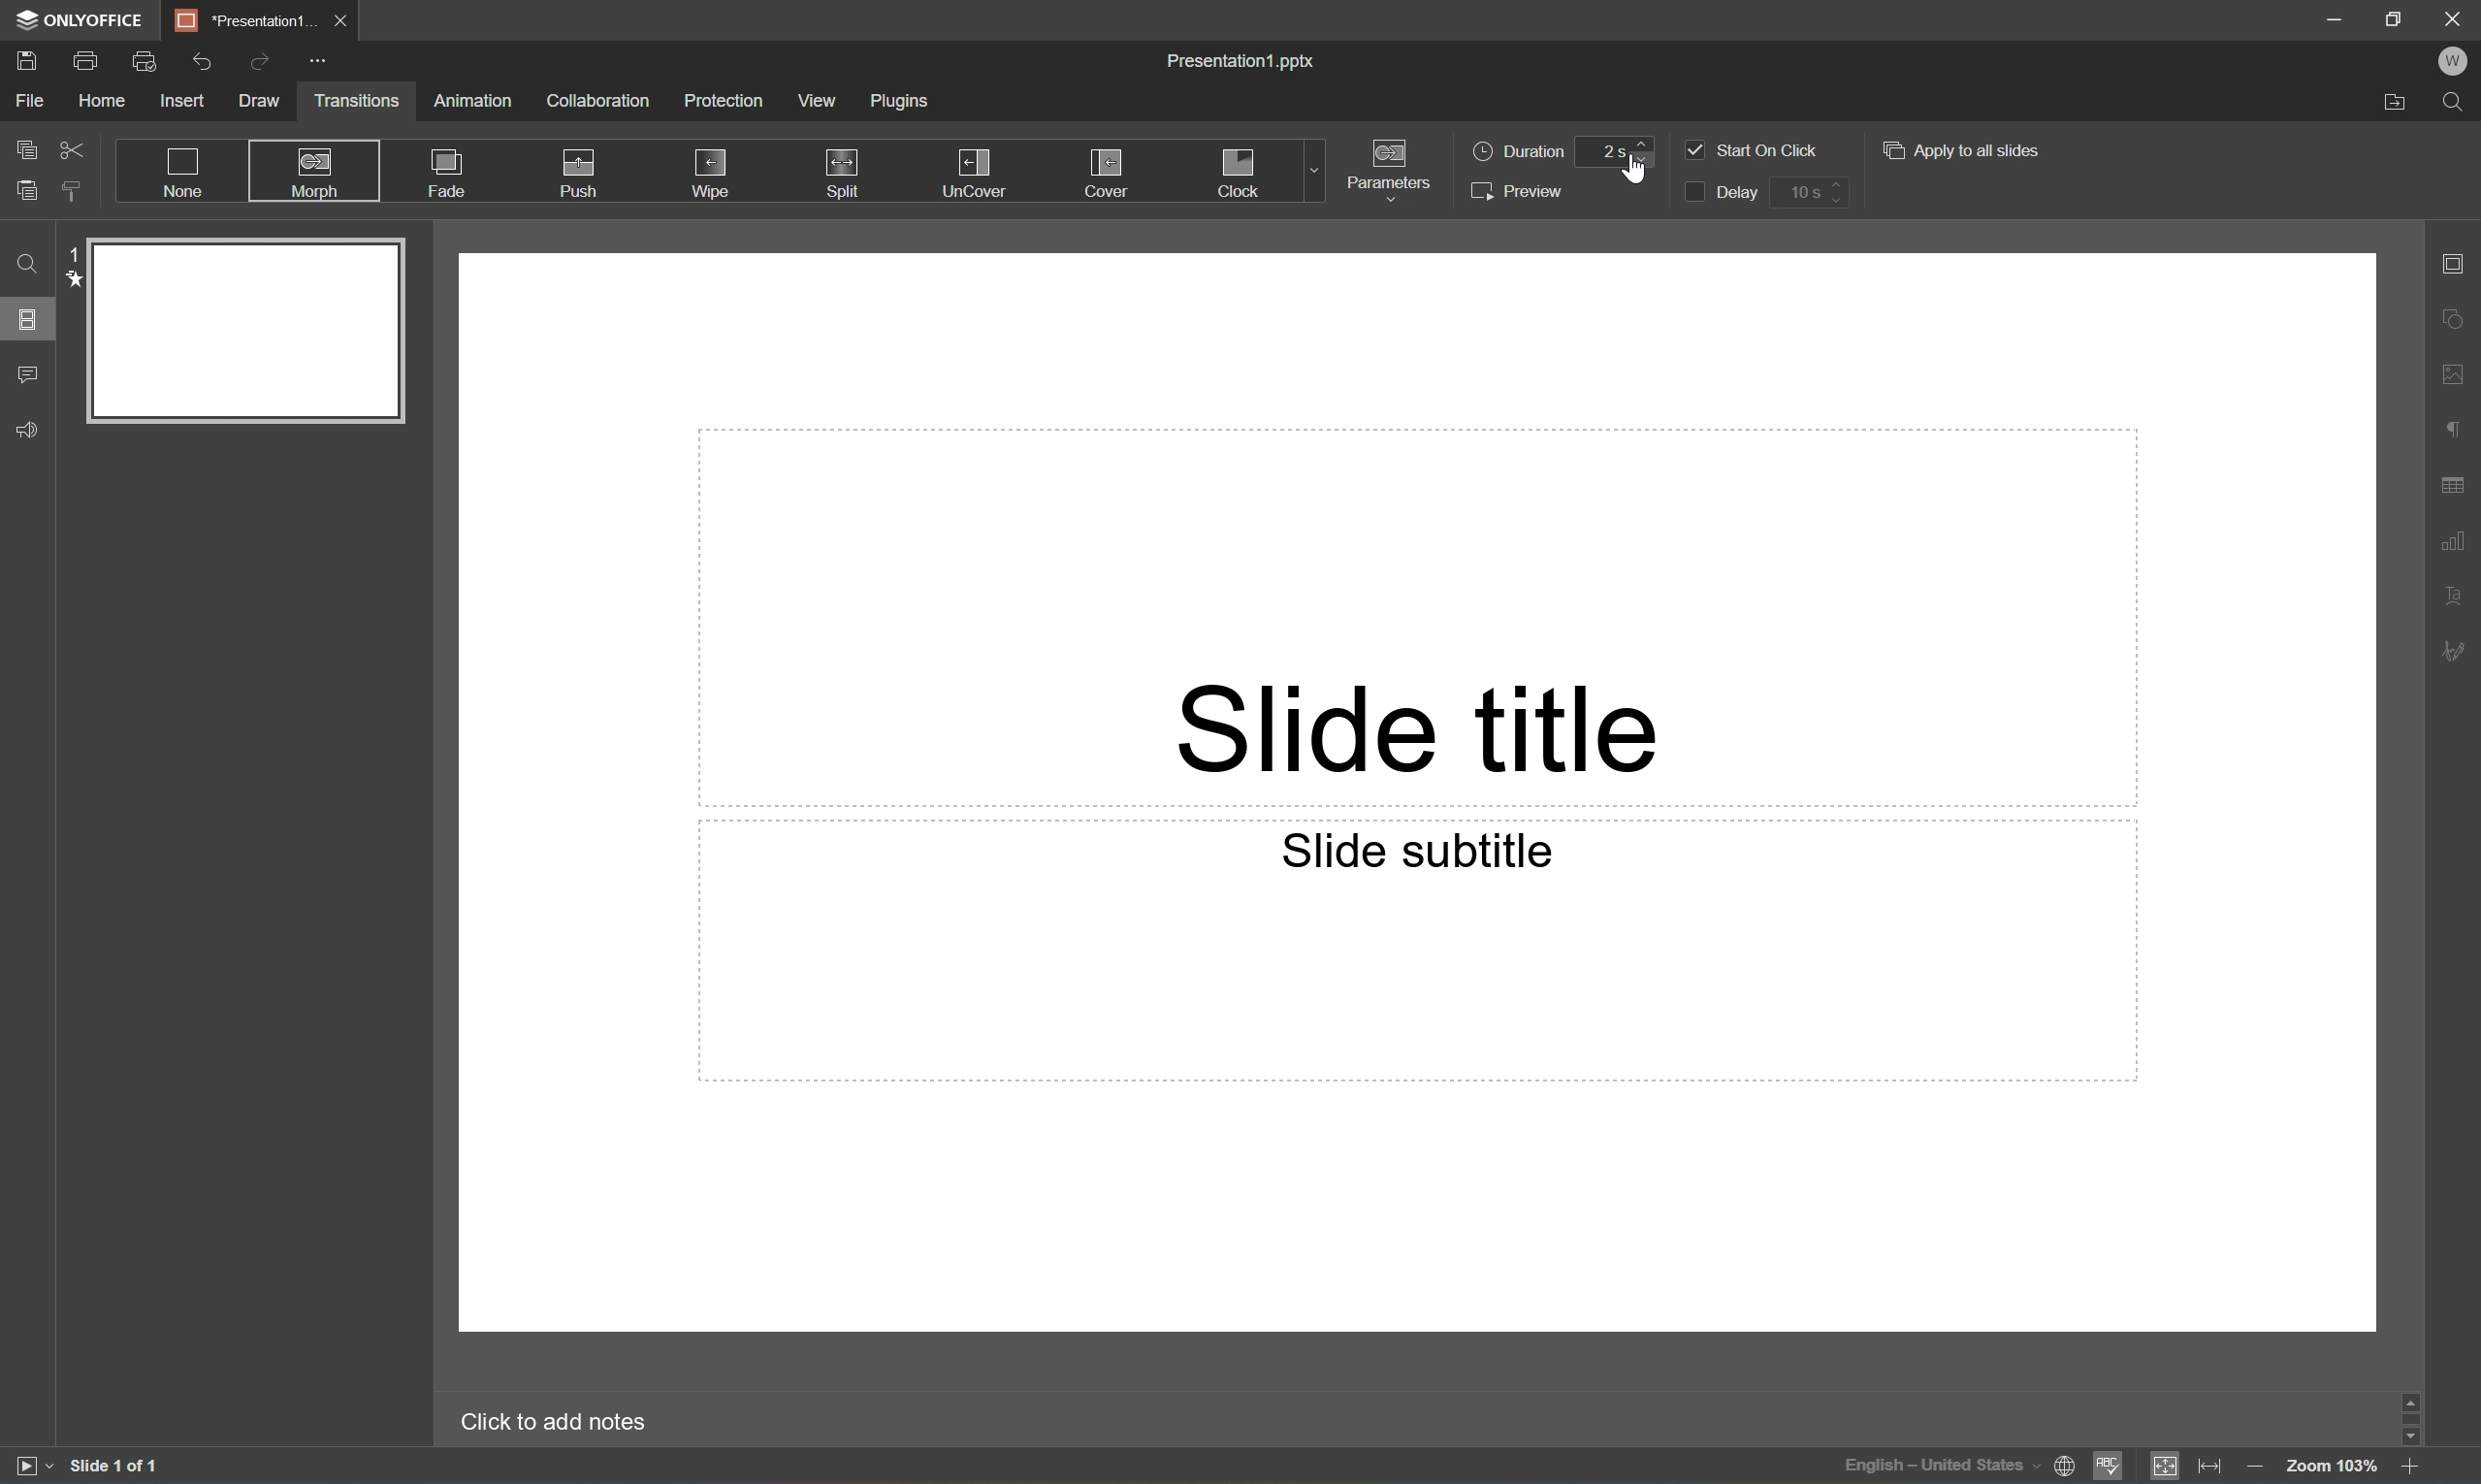 The height and width of the screenshot is (1484, 2481). Describe the element at coordinates (712, 172) in the screenshot. I see `Wipro` at that location.